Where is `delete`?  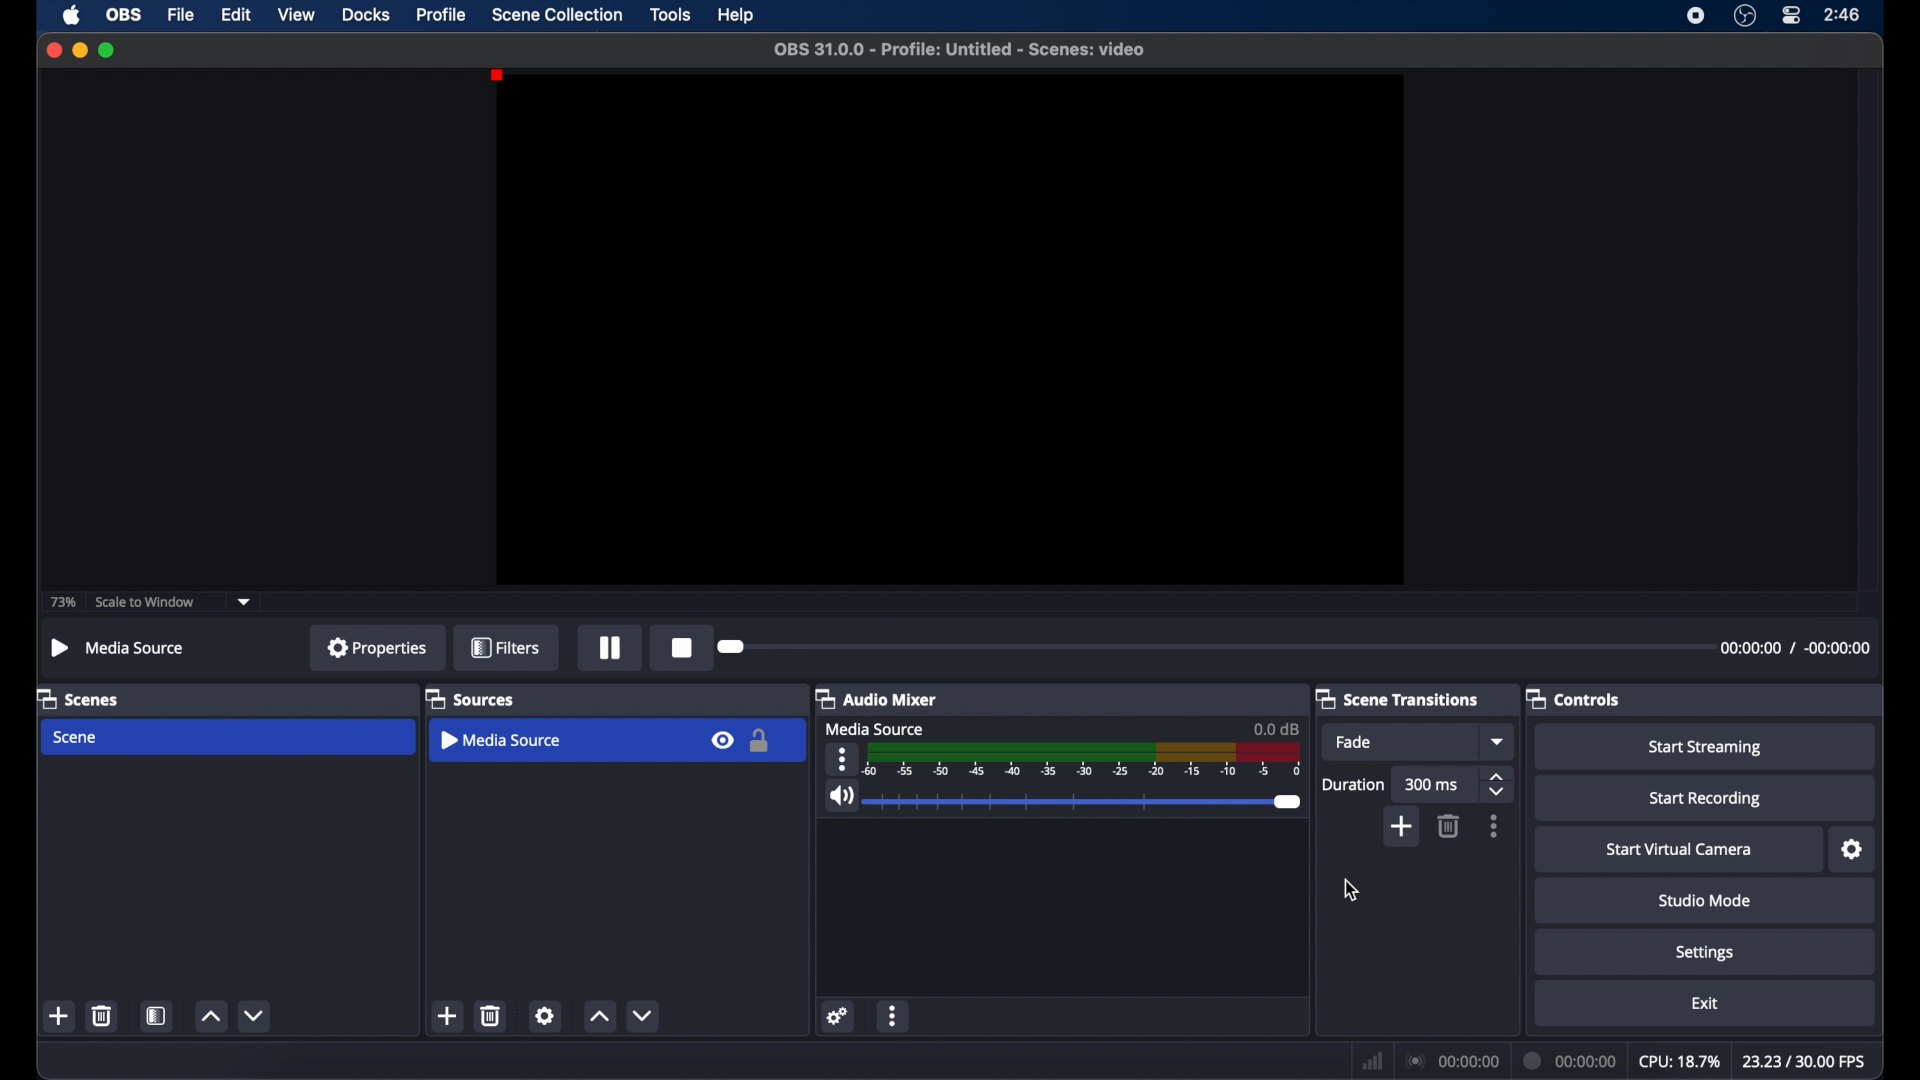 delete is located at coordinates (1447, 826).